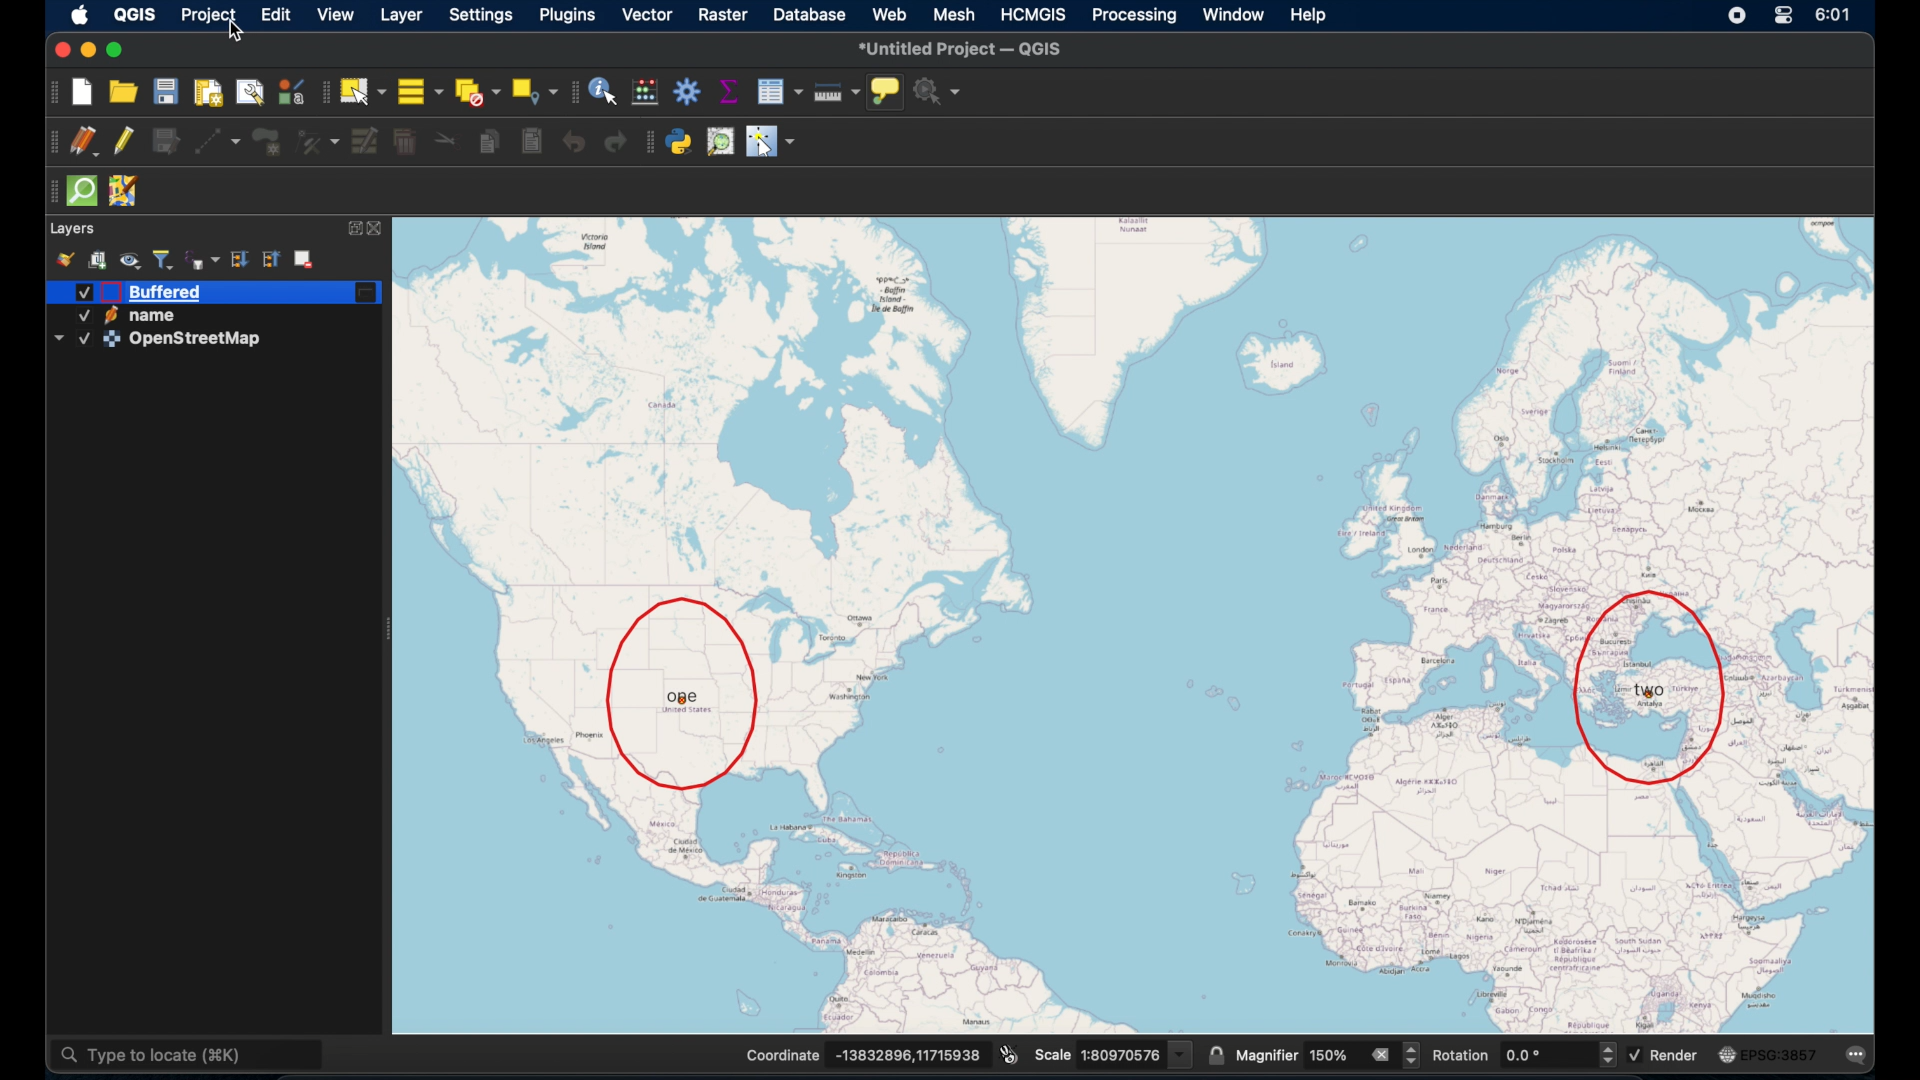  I want to click on open project, so click(128, 89).